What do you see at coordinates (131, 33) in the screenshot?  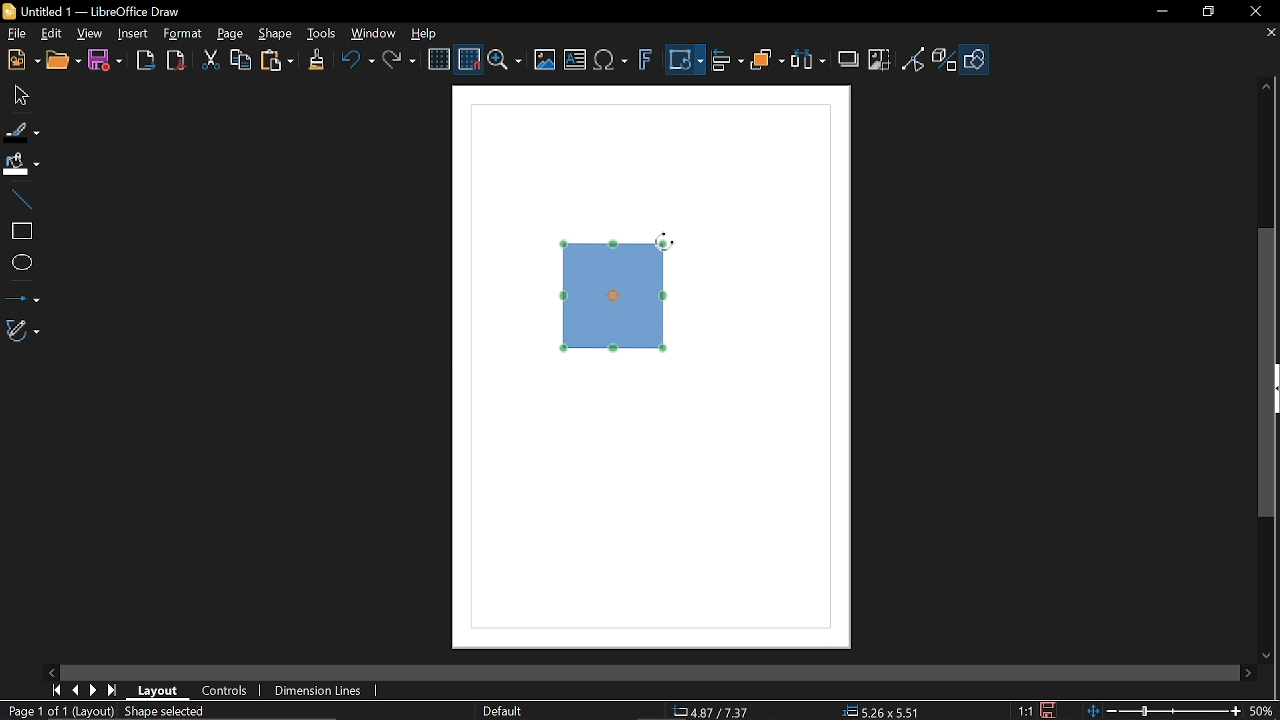 I see `Insert` at bounding box center [131, 33].